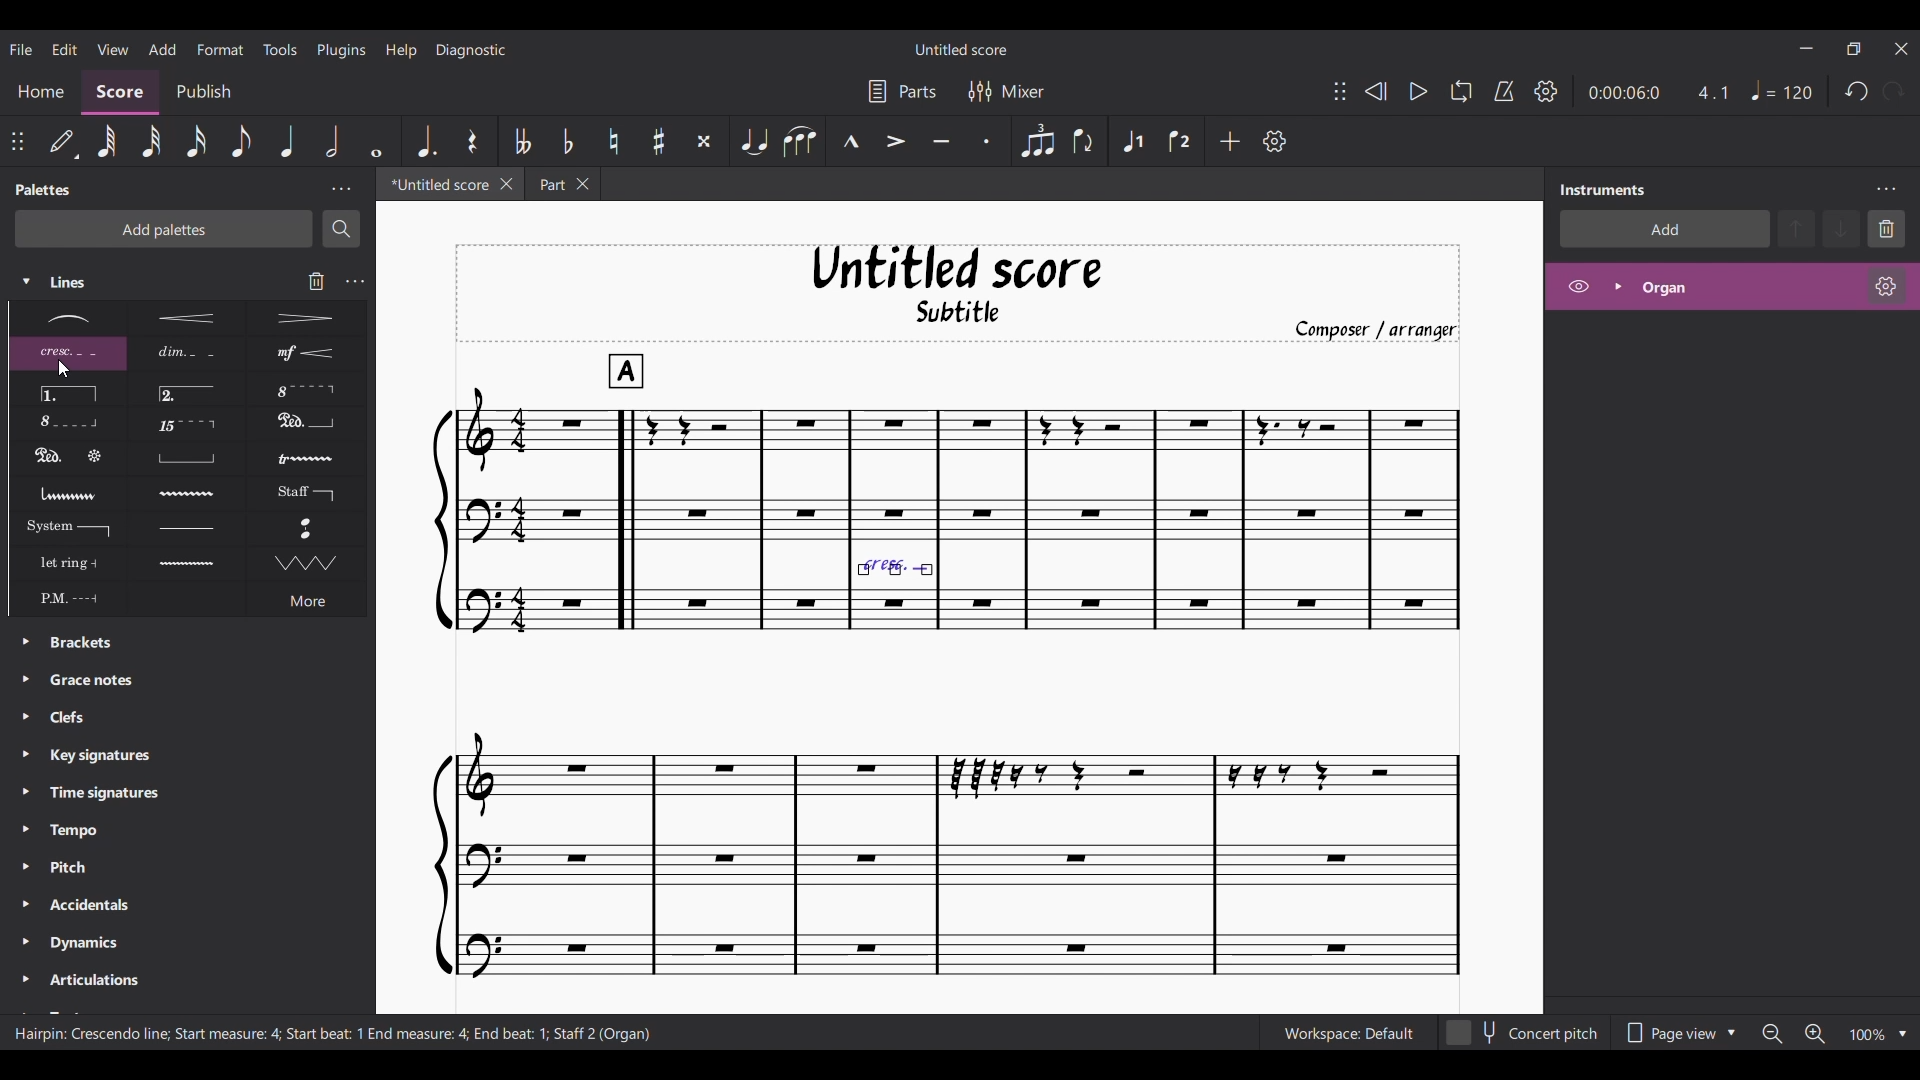  I want to click on Format menu, so click(221, 49).